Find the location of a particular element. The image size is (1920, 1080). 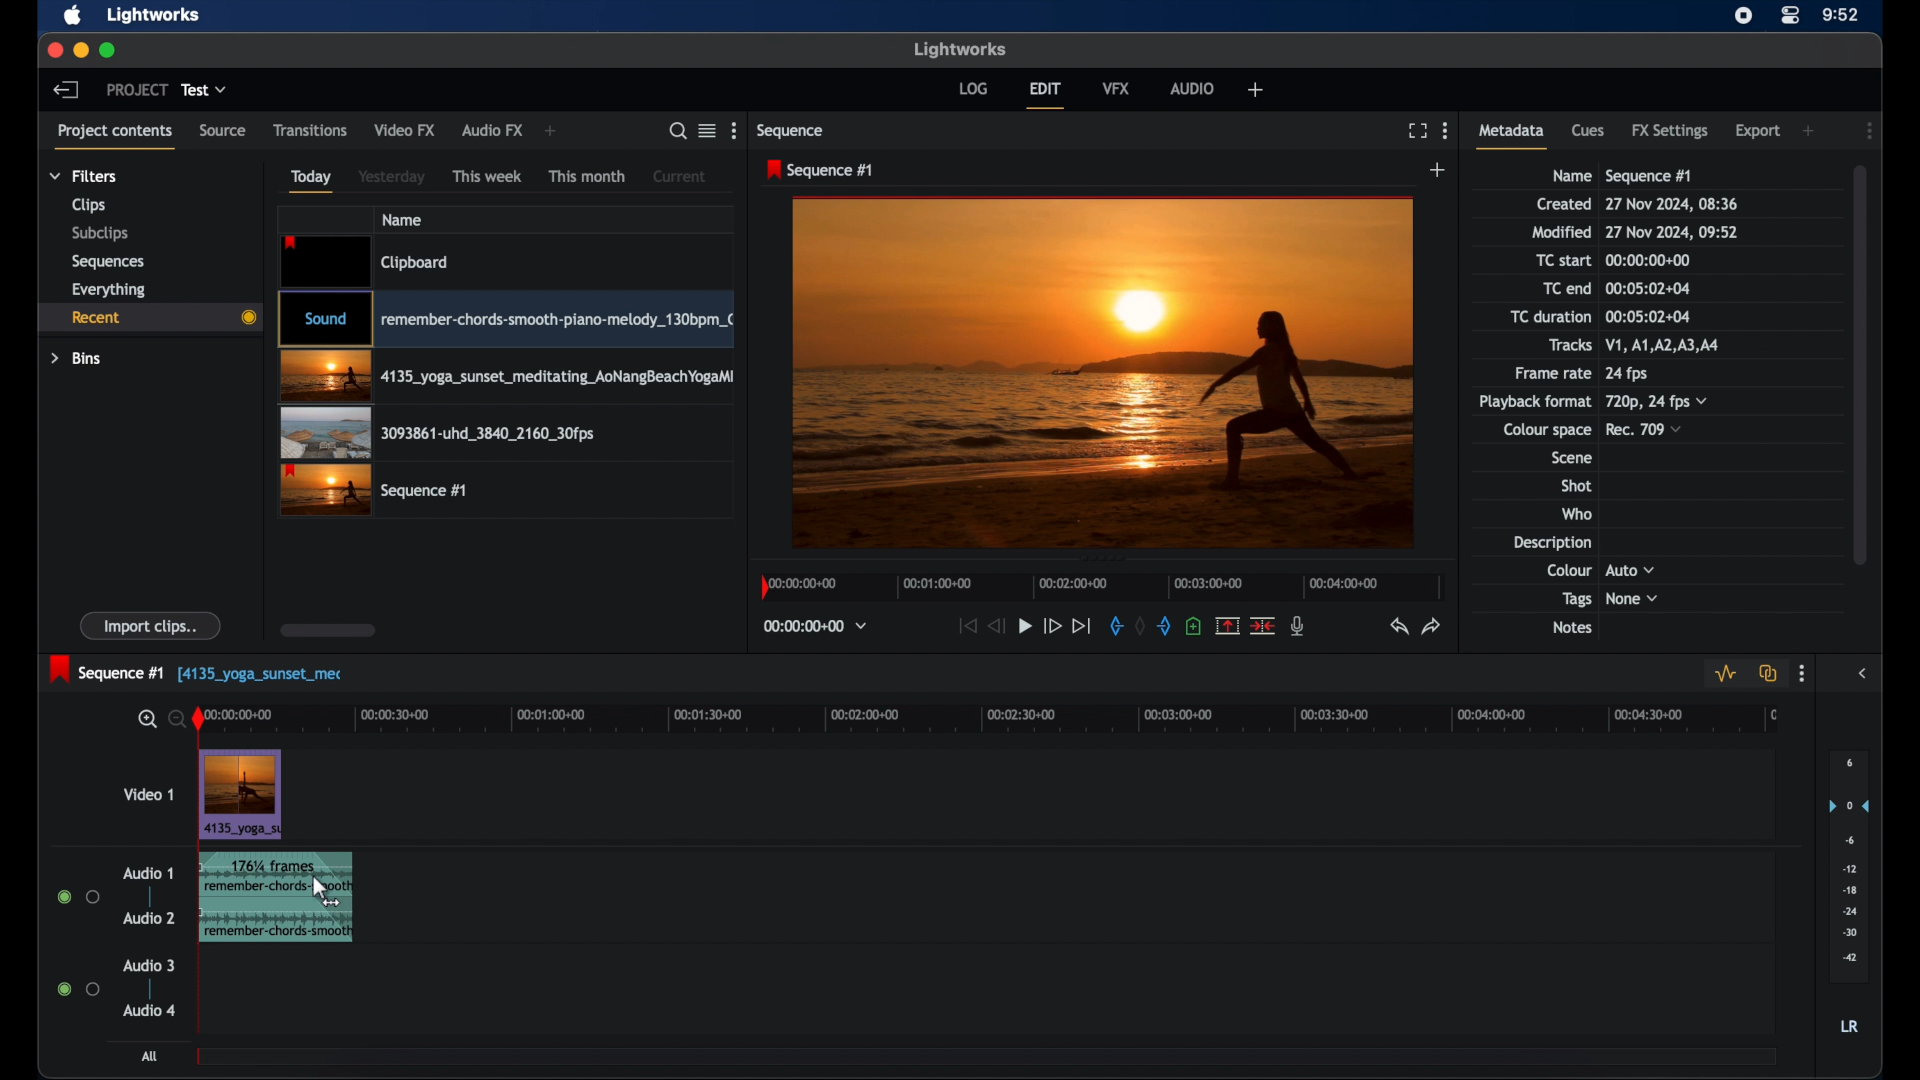

this month is located at coordinates (588, 177).